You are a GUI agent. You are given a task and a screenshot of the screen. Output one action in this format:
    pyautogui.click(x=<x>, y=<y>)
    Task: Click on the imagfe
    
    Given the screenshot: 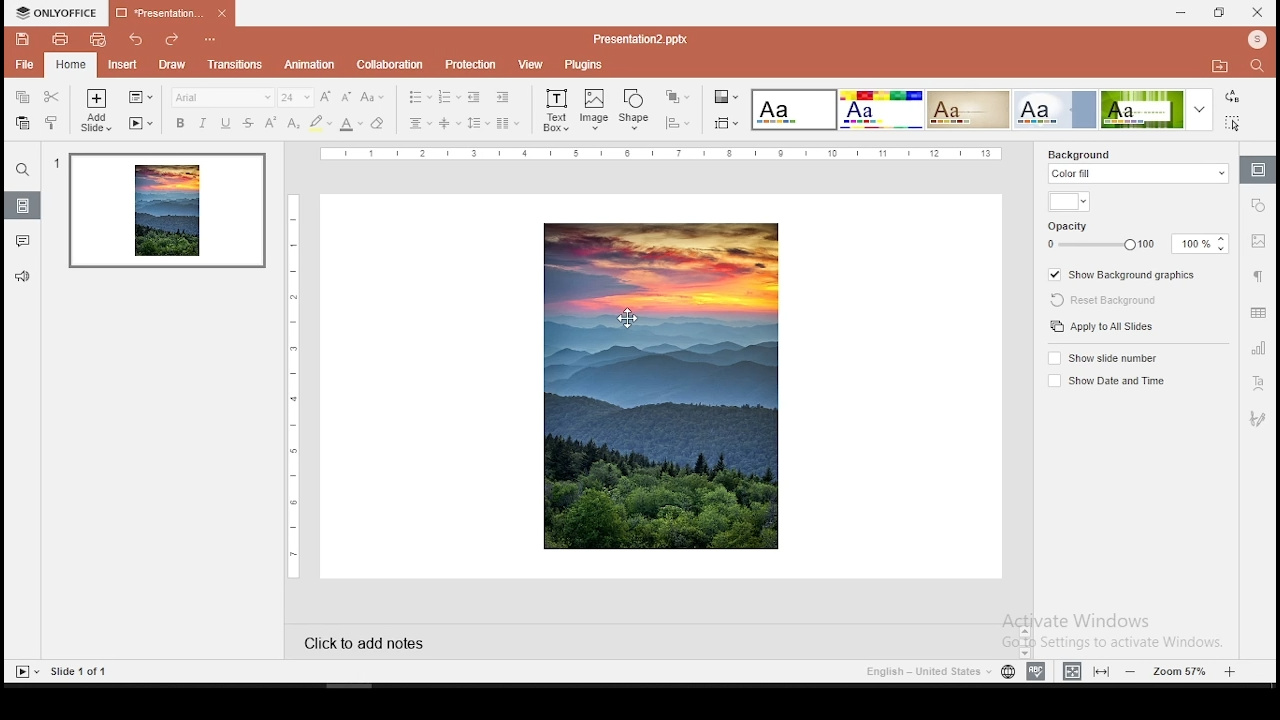 What is the action you would take?
    pyautogui.click(x=660, y=387)
    